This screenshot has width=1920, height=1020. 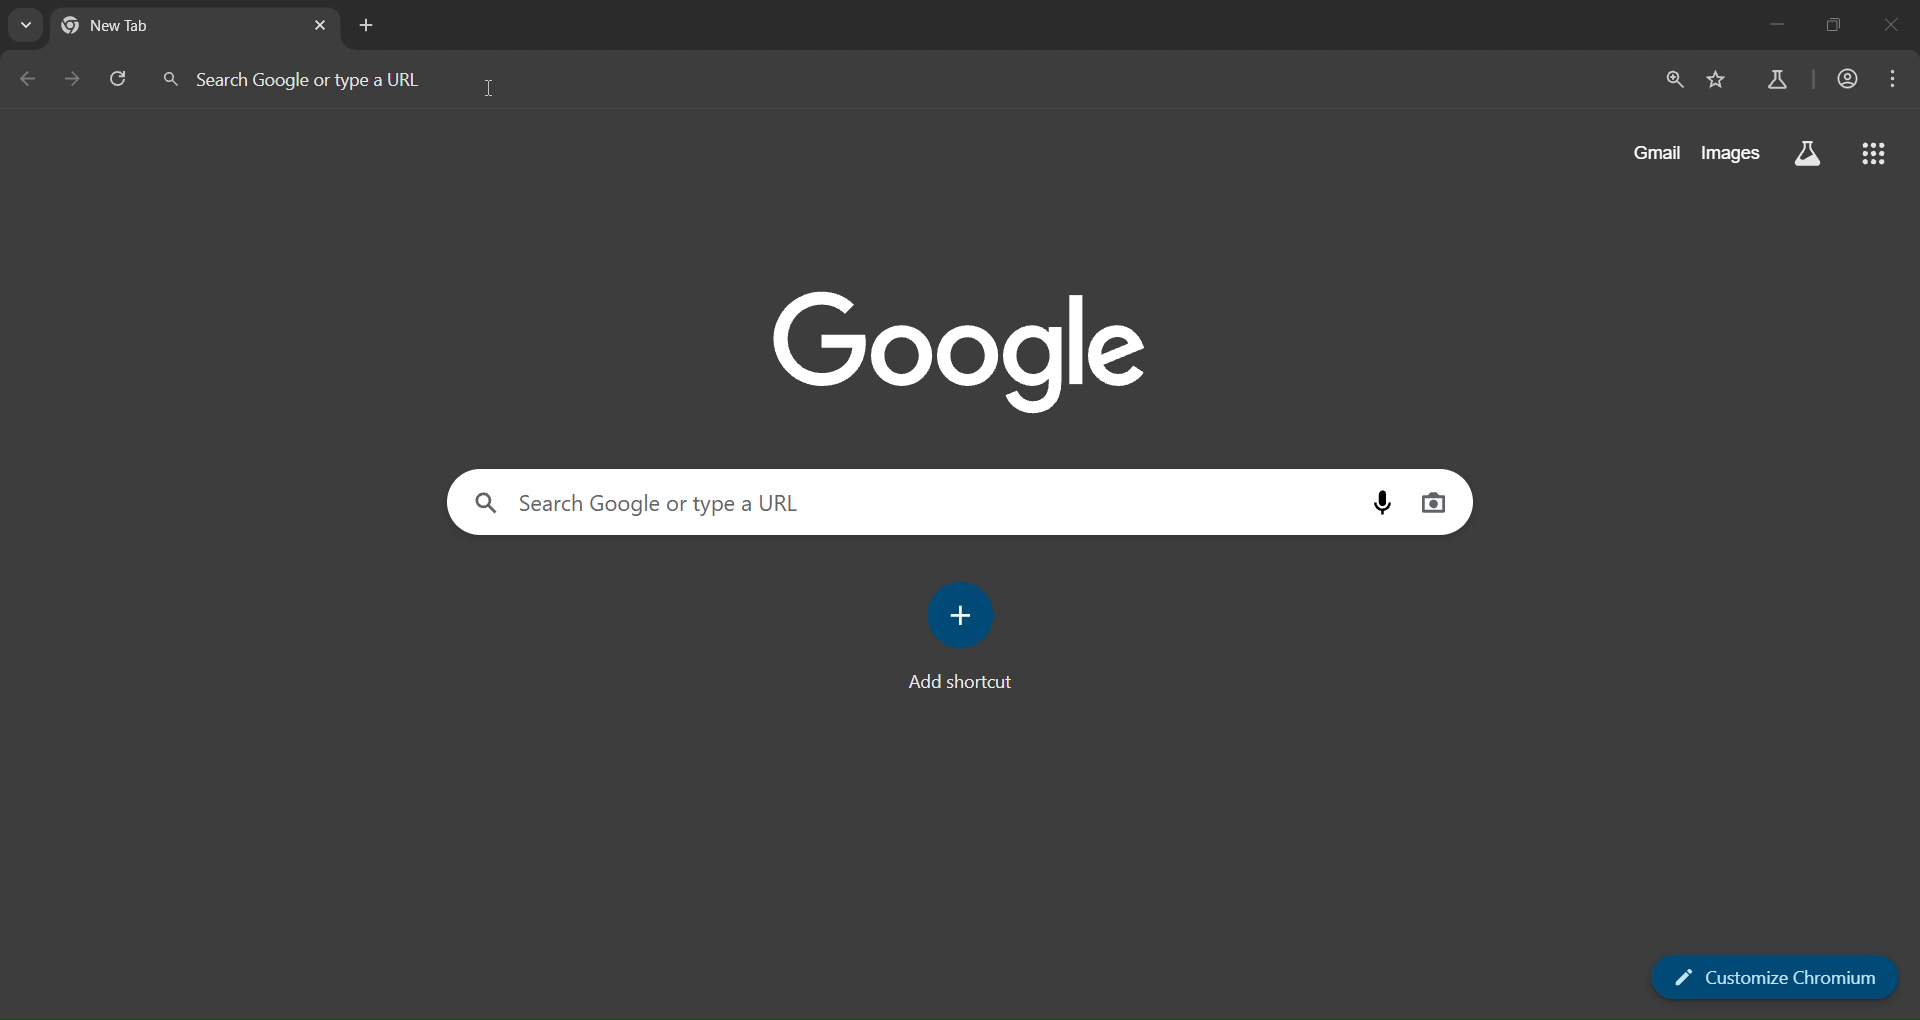 What do you see at coordinates (495, 88) in the screenshot?
I see `cursor` at bounding box center [495, 88].